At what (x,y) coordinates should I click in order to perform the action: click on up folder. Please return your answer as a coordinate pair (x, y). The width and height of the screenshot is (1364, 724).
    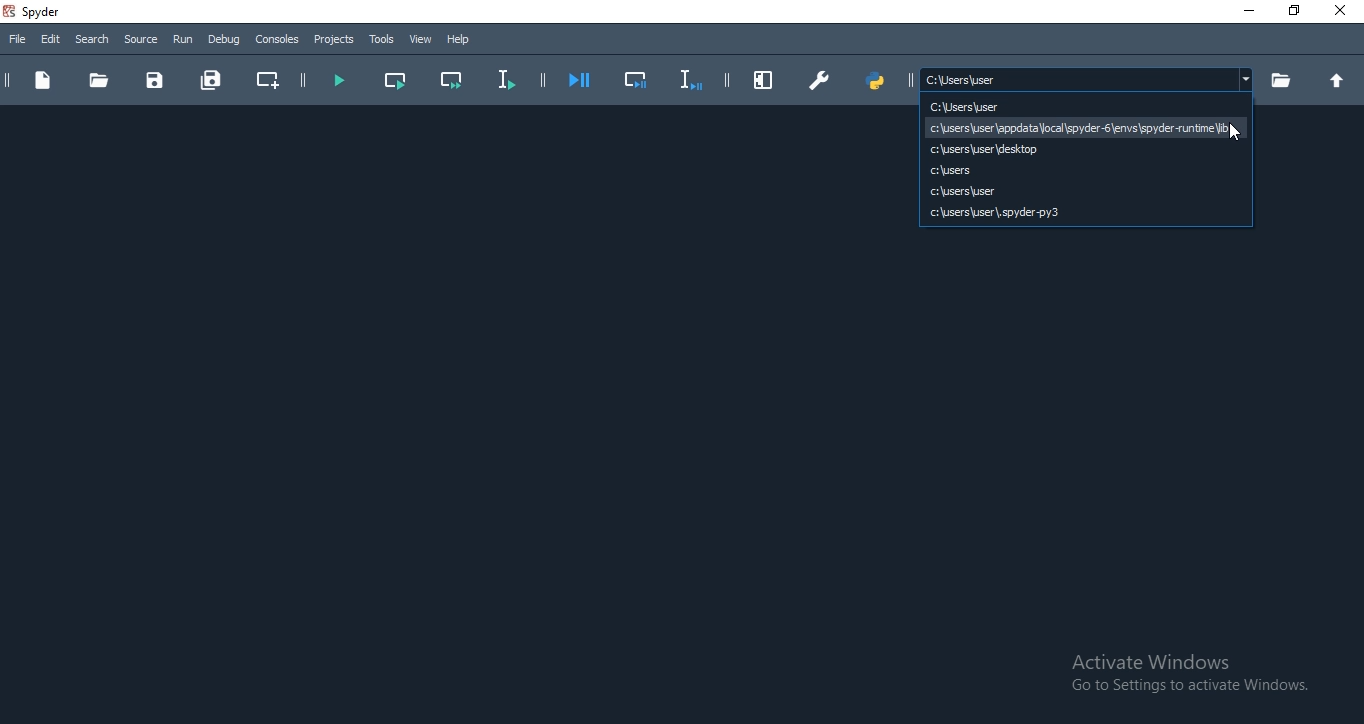
    Looking at the image, I should click on (1341, 81).